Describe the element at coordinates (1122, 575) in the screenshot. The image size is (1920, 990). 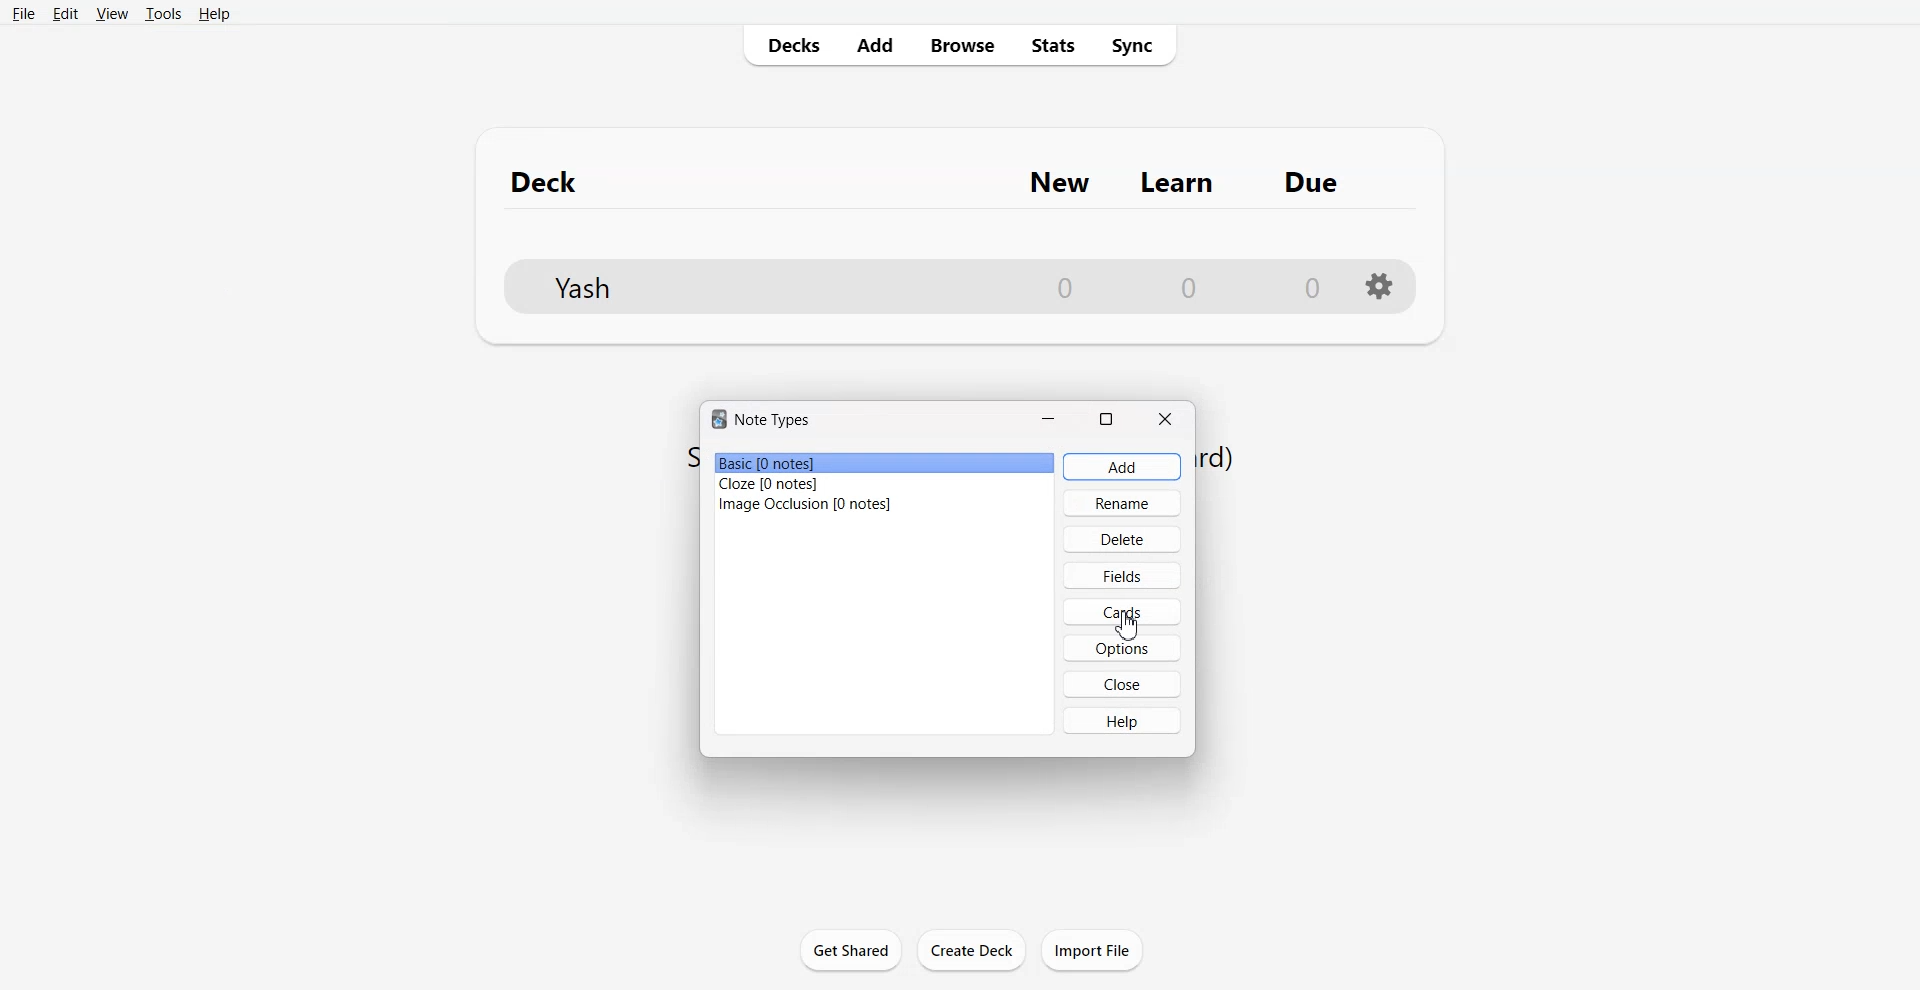
I see `Fields` at that location.